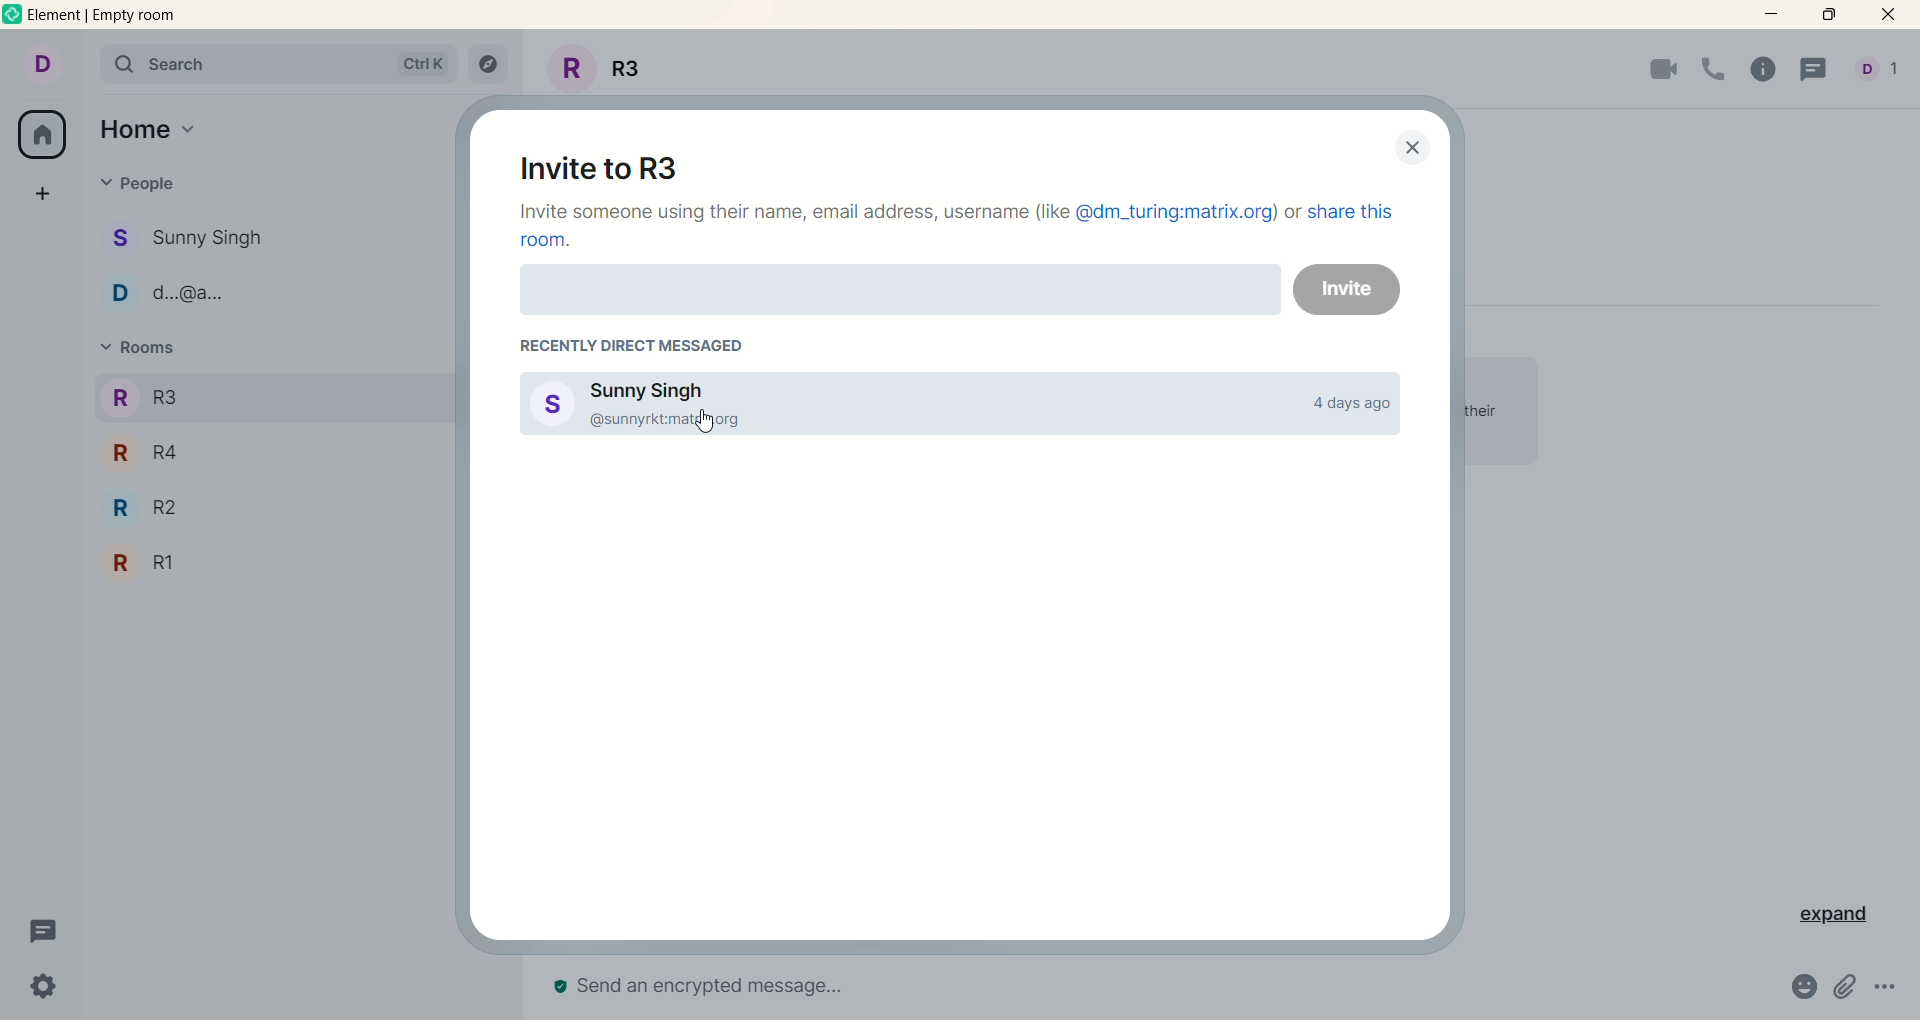 Image resolution: width=1920 pixels, height=1020 pixels. What do you see at coordinates (1347, 289) in the screenshot?
I see `invite` at bounding box center [1347, 289].